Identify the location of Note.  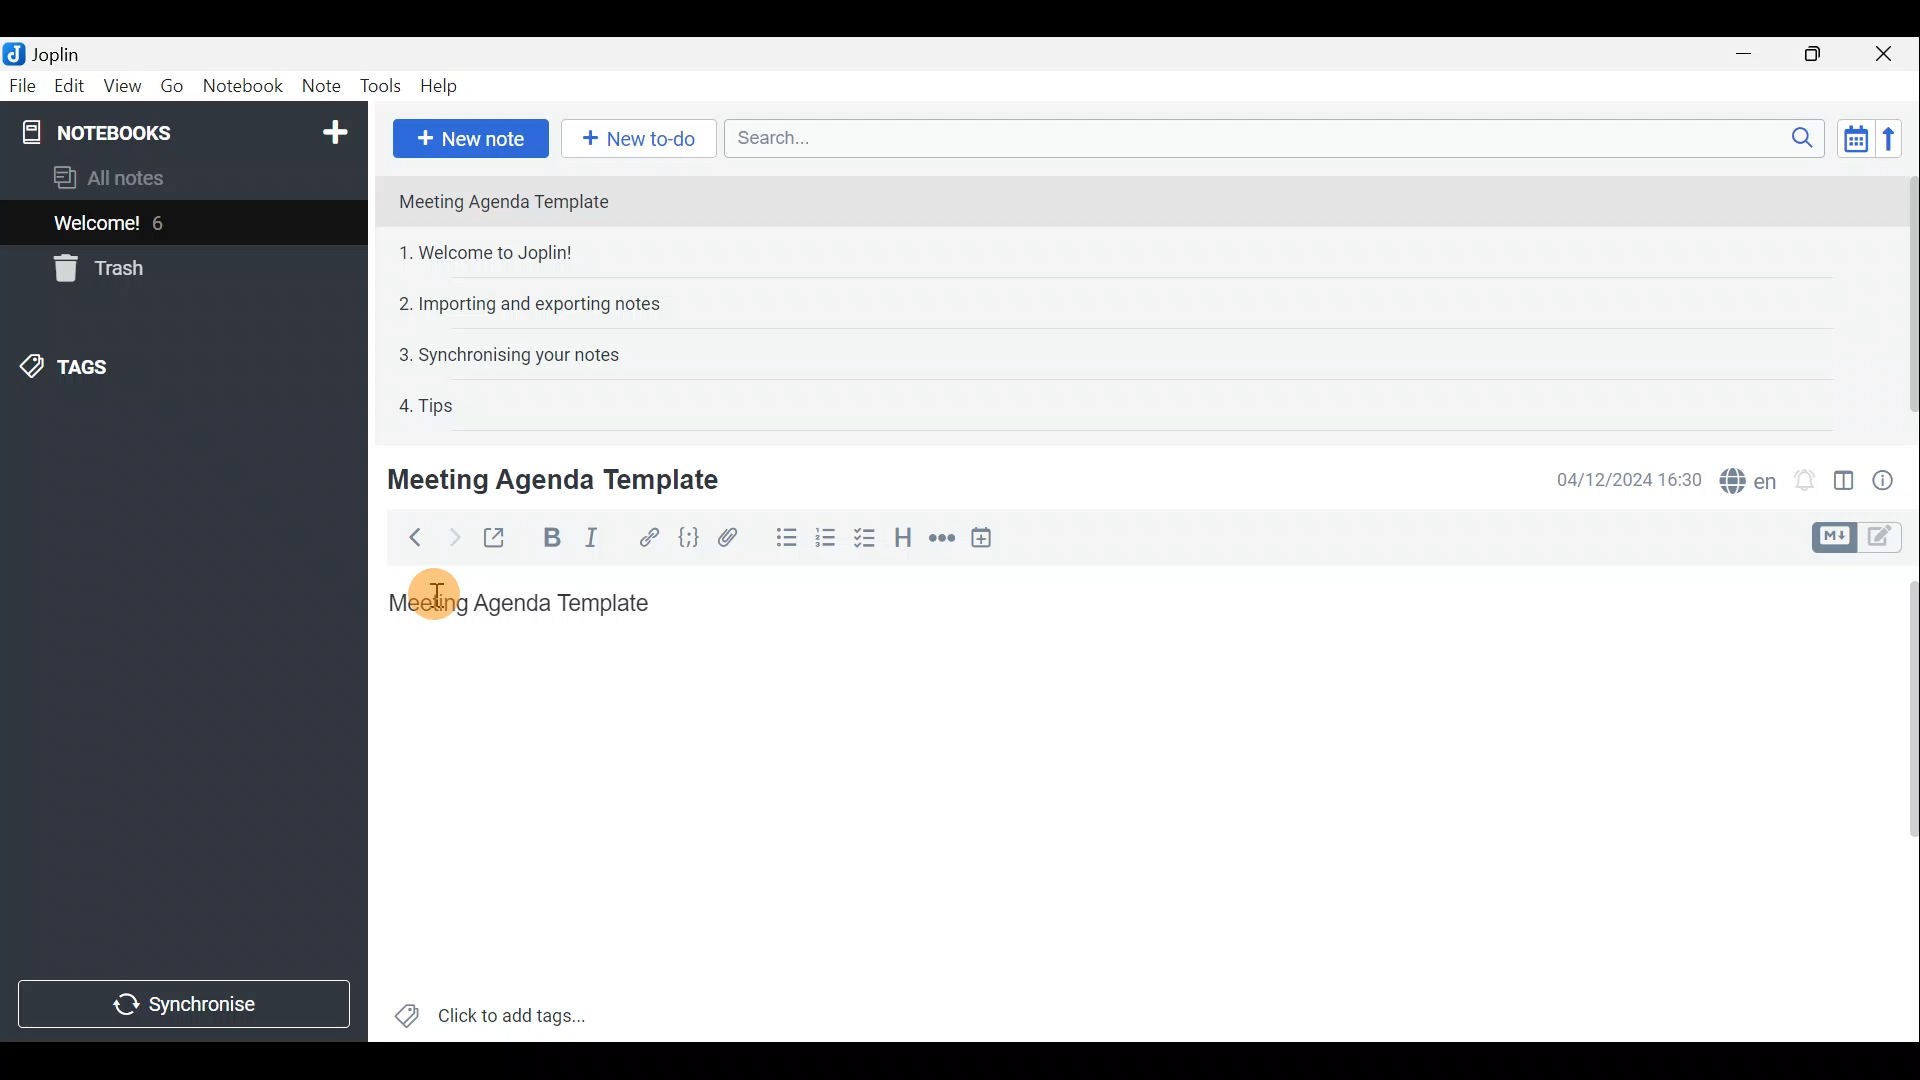
(318, 82).